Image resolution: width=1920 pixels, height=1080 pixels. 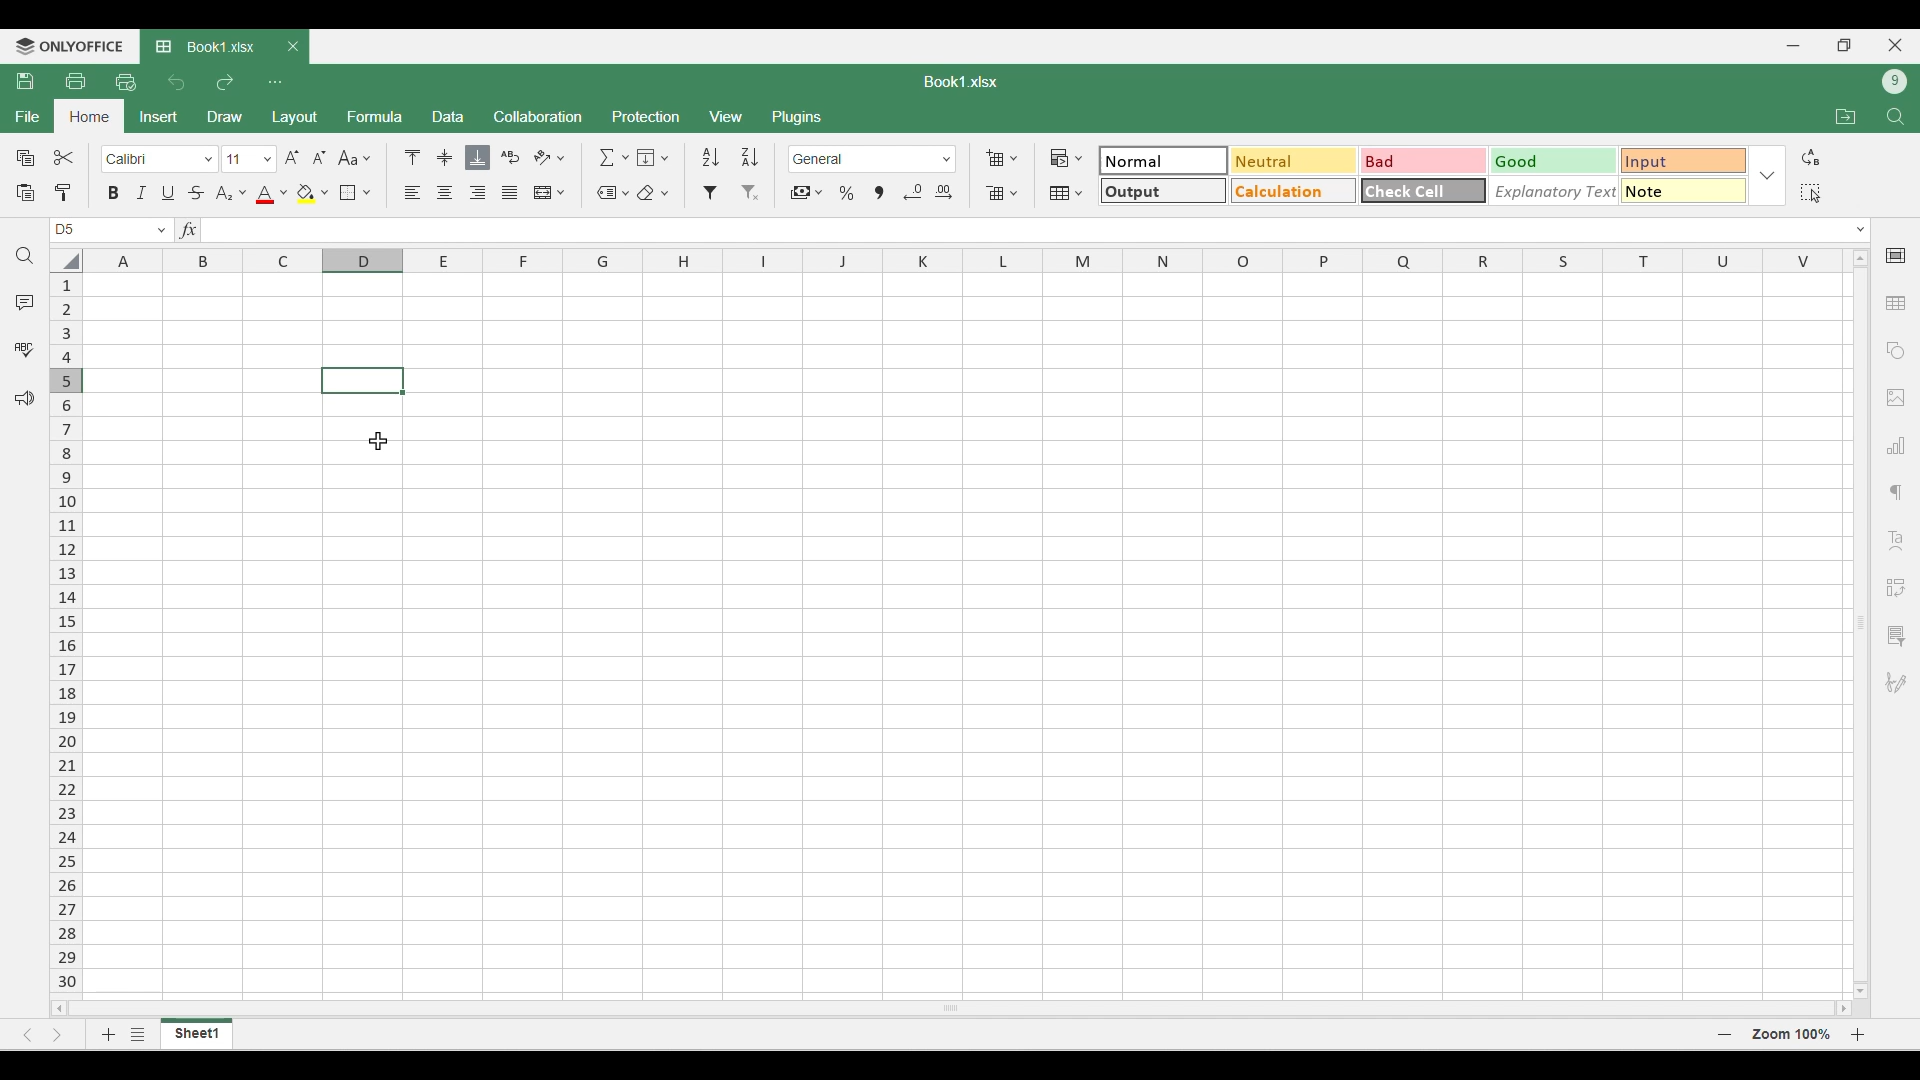 What do you see at coordinates (271, 195) in the screenshot?
I see `Text color` at bounding box center [271, 195].